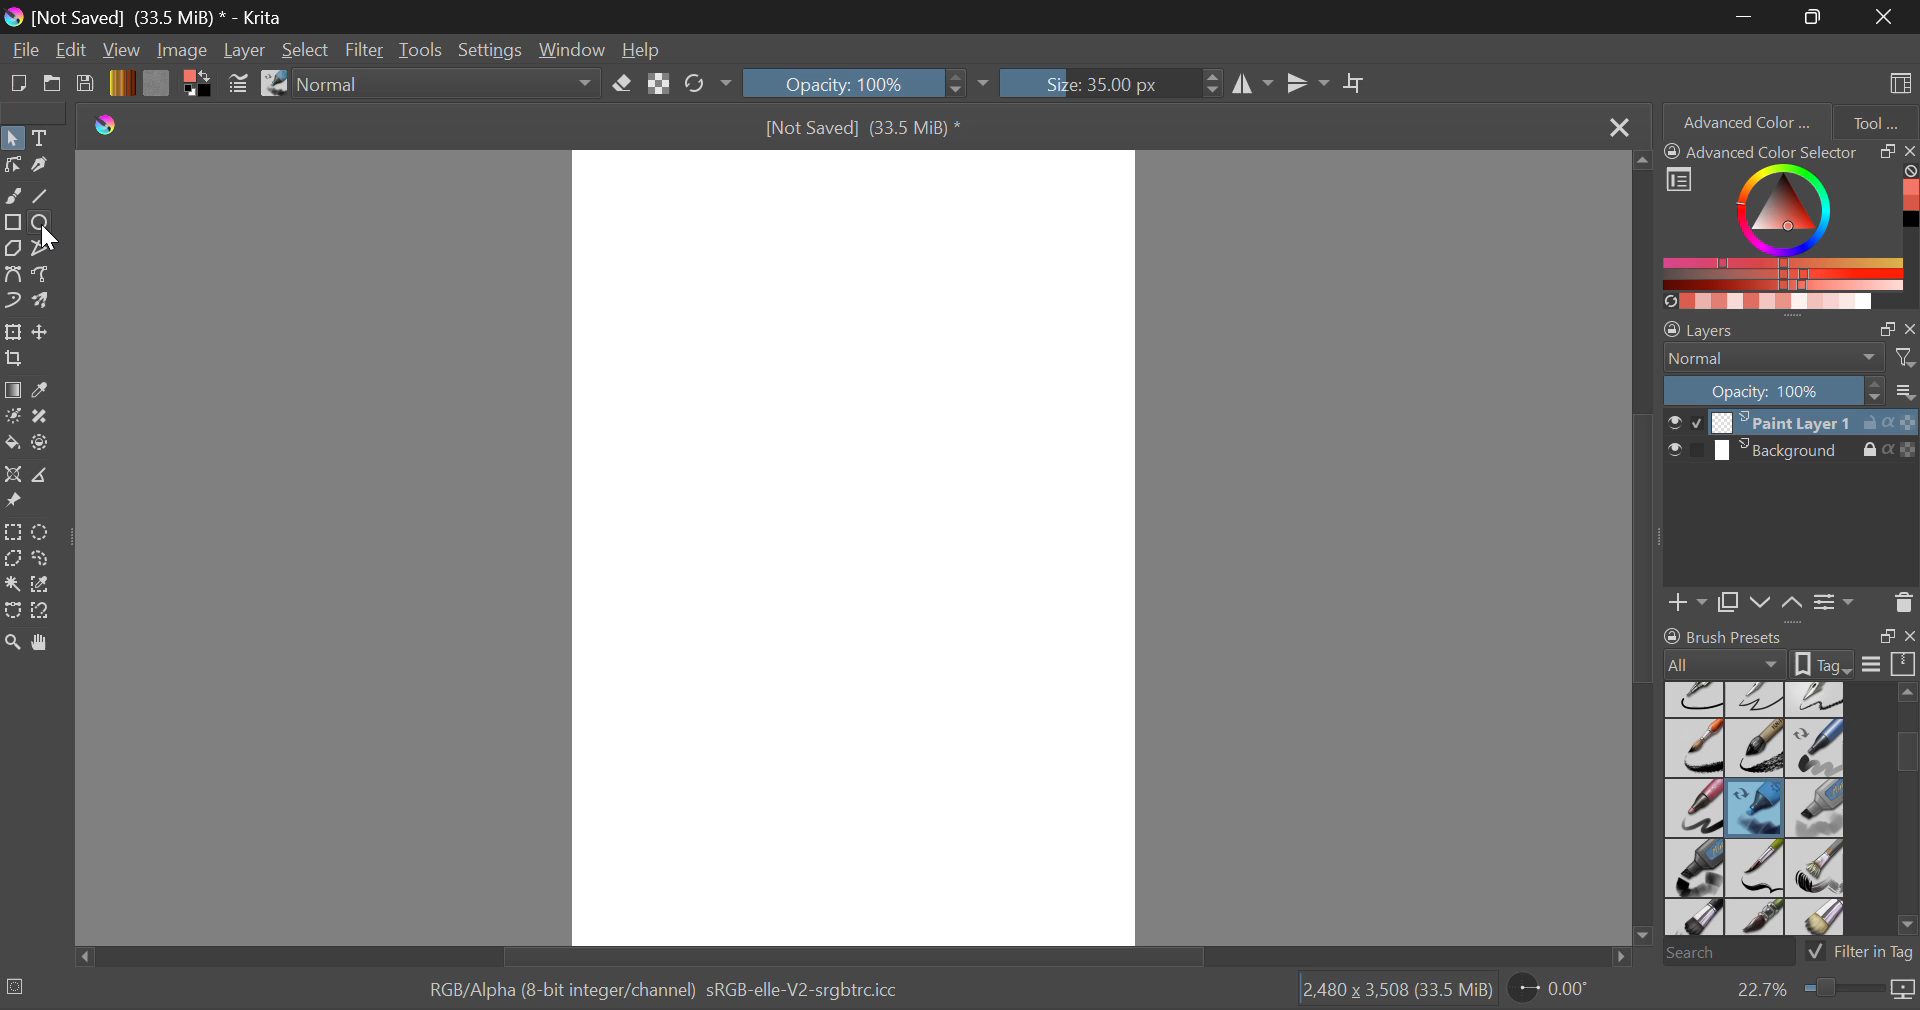 The height and width of the screenshot is (1010, 1920). I want to click on Close, so click(1617, 128).